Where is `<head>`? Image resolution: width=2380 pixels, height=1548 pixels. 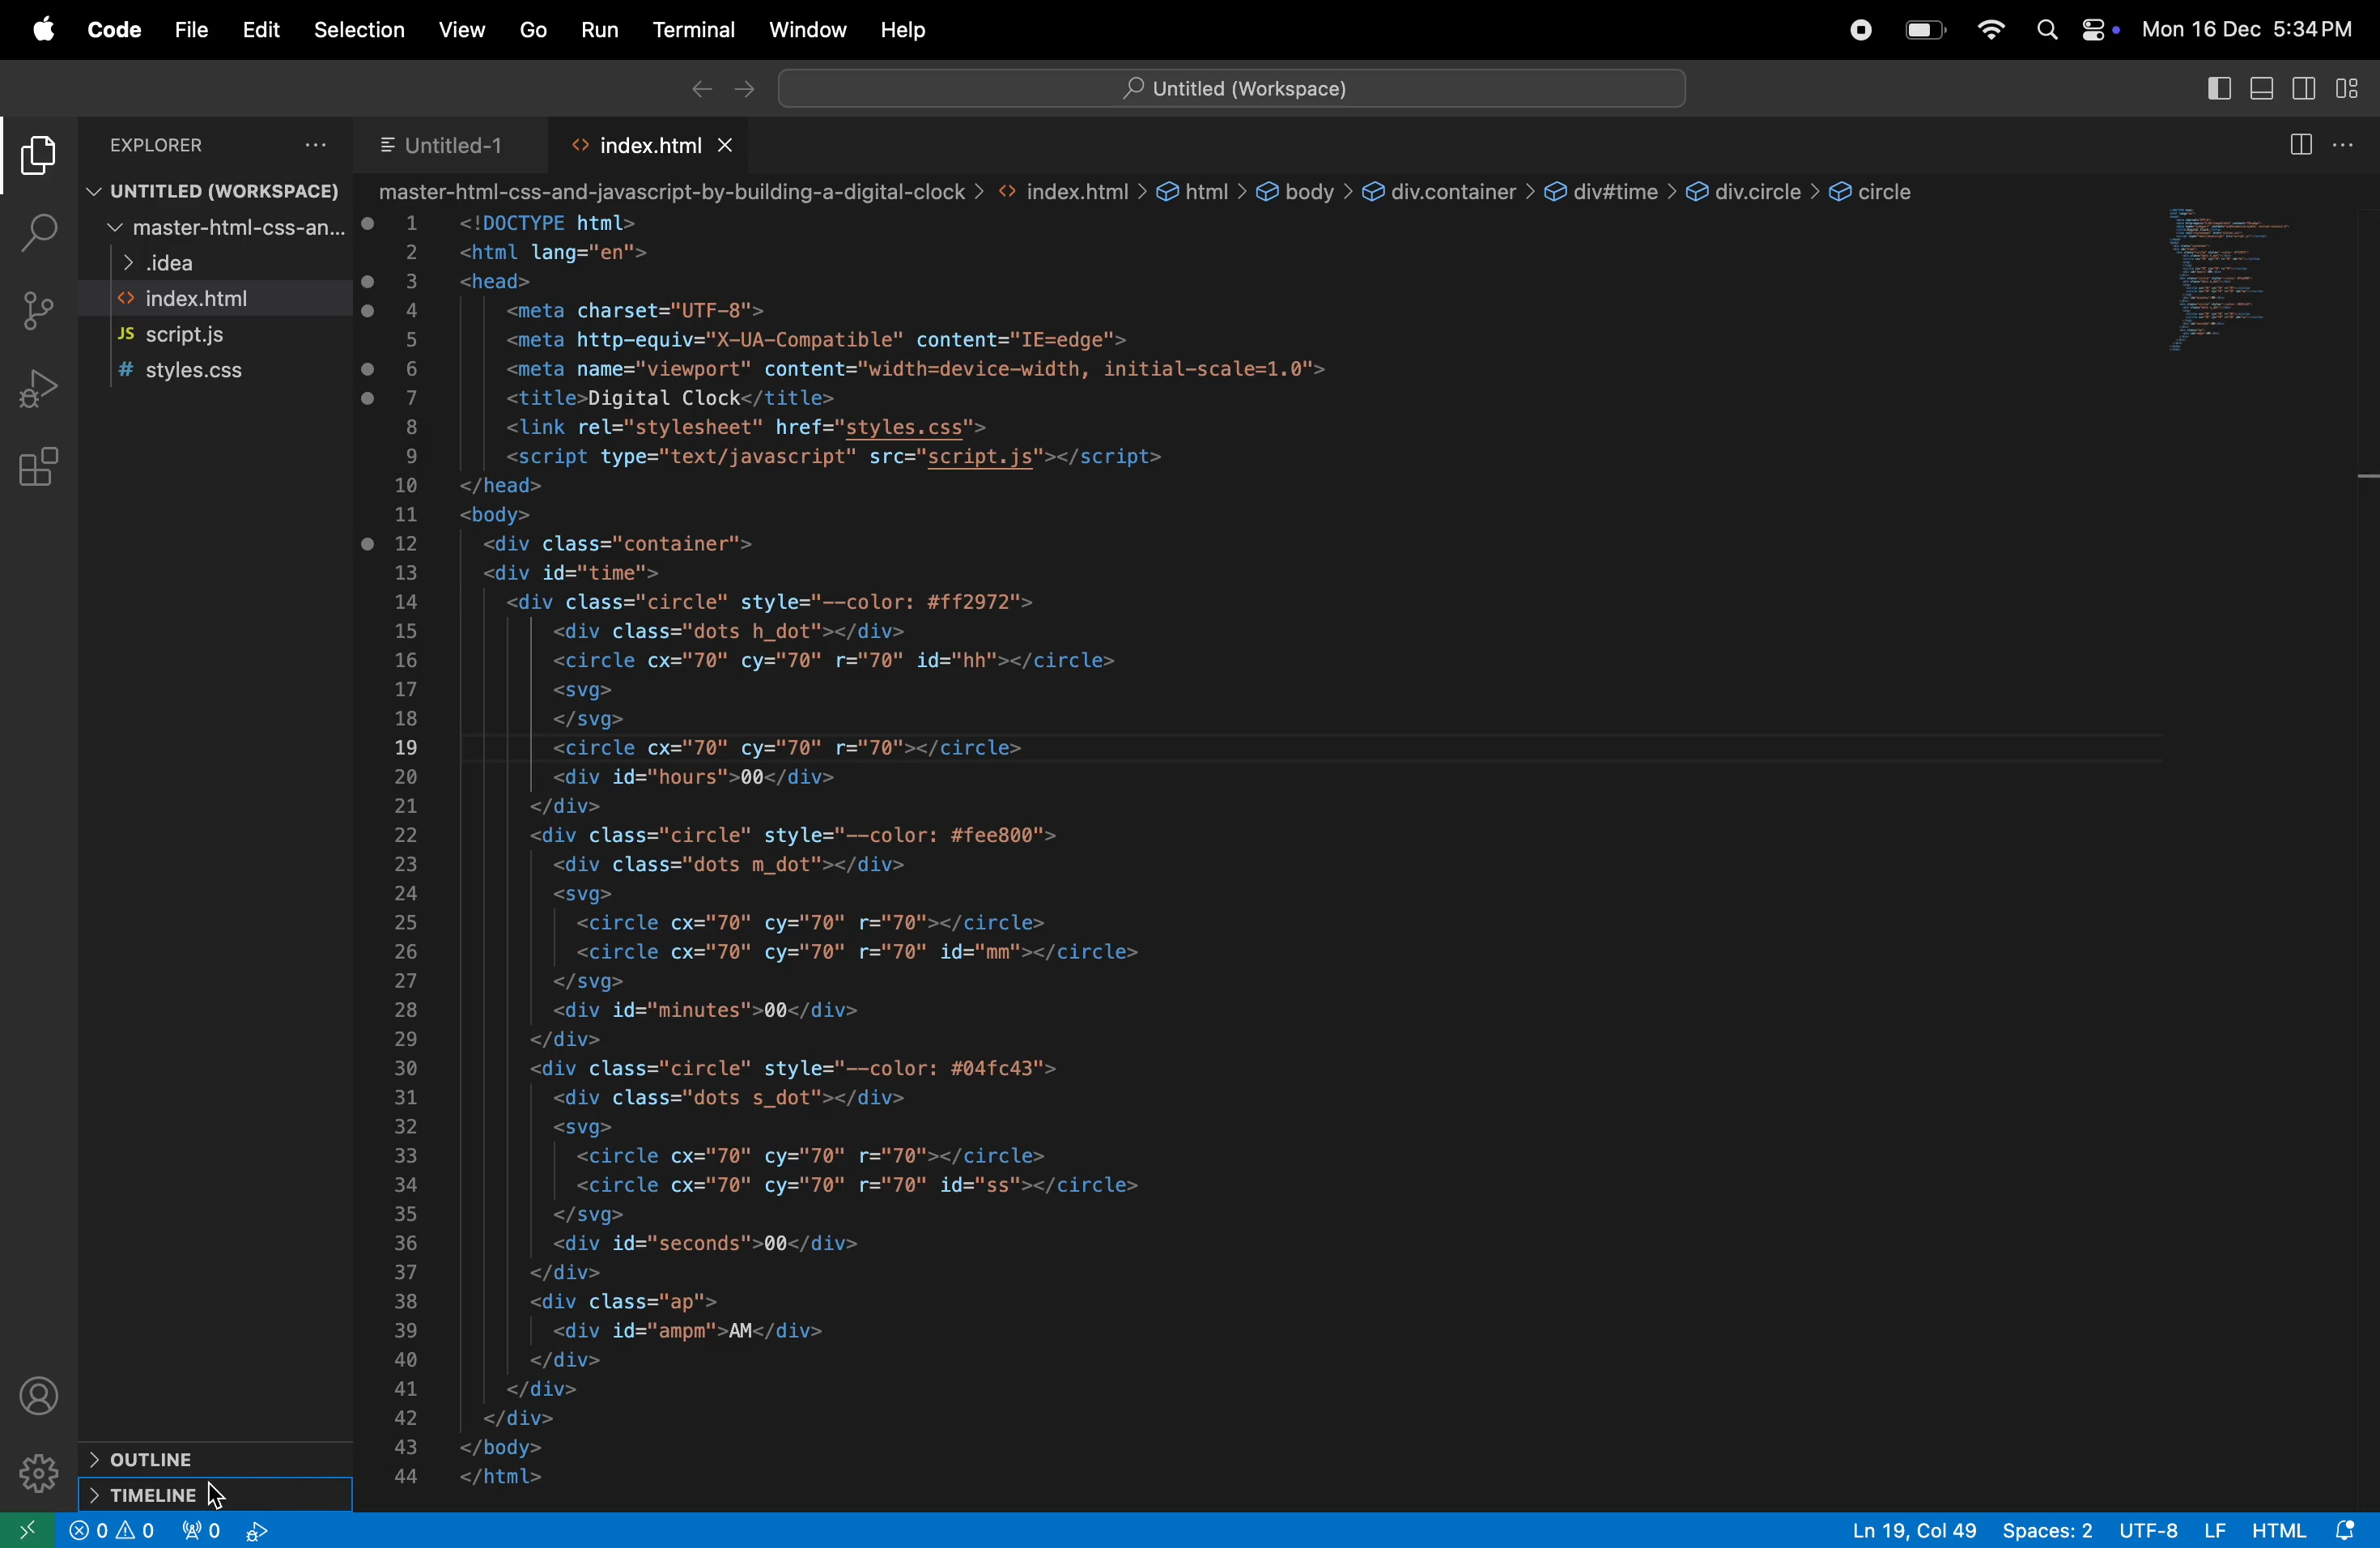
<head> is located at coordinates (505, 282).